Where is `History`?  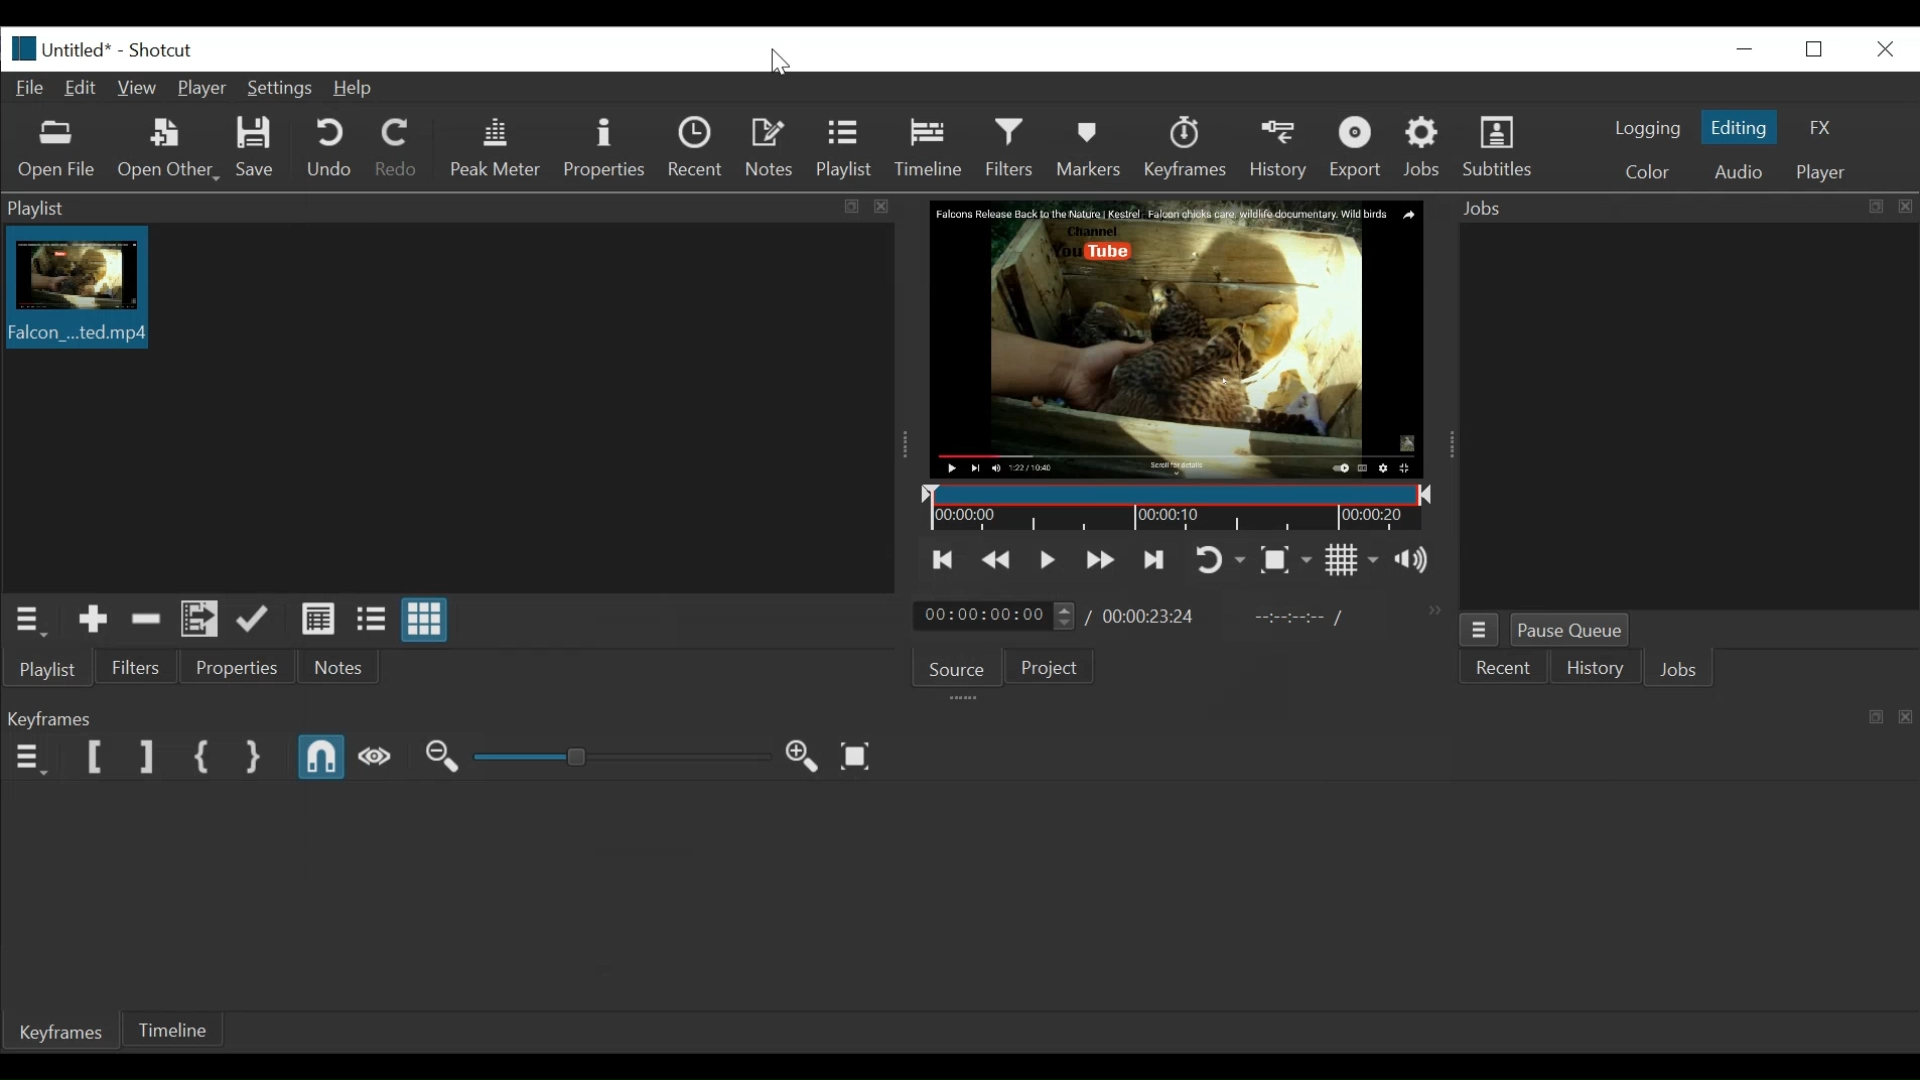
History is located at coordinates (1593, 668).